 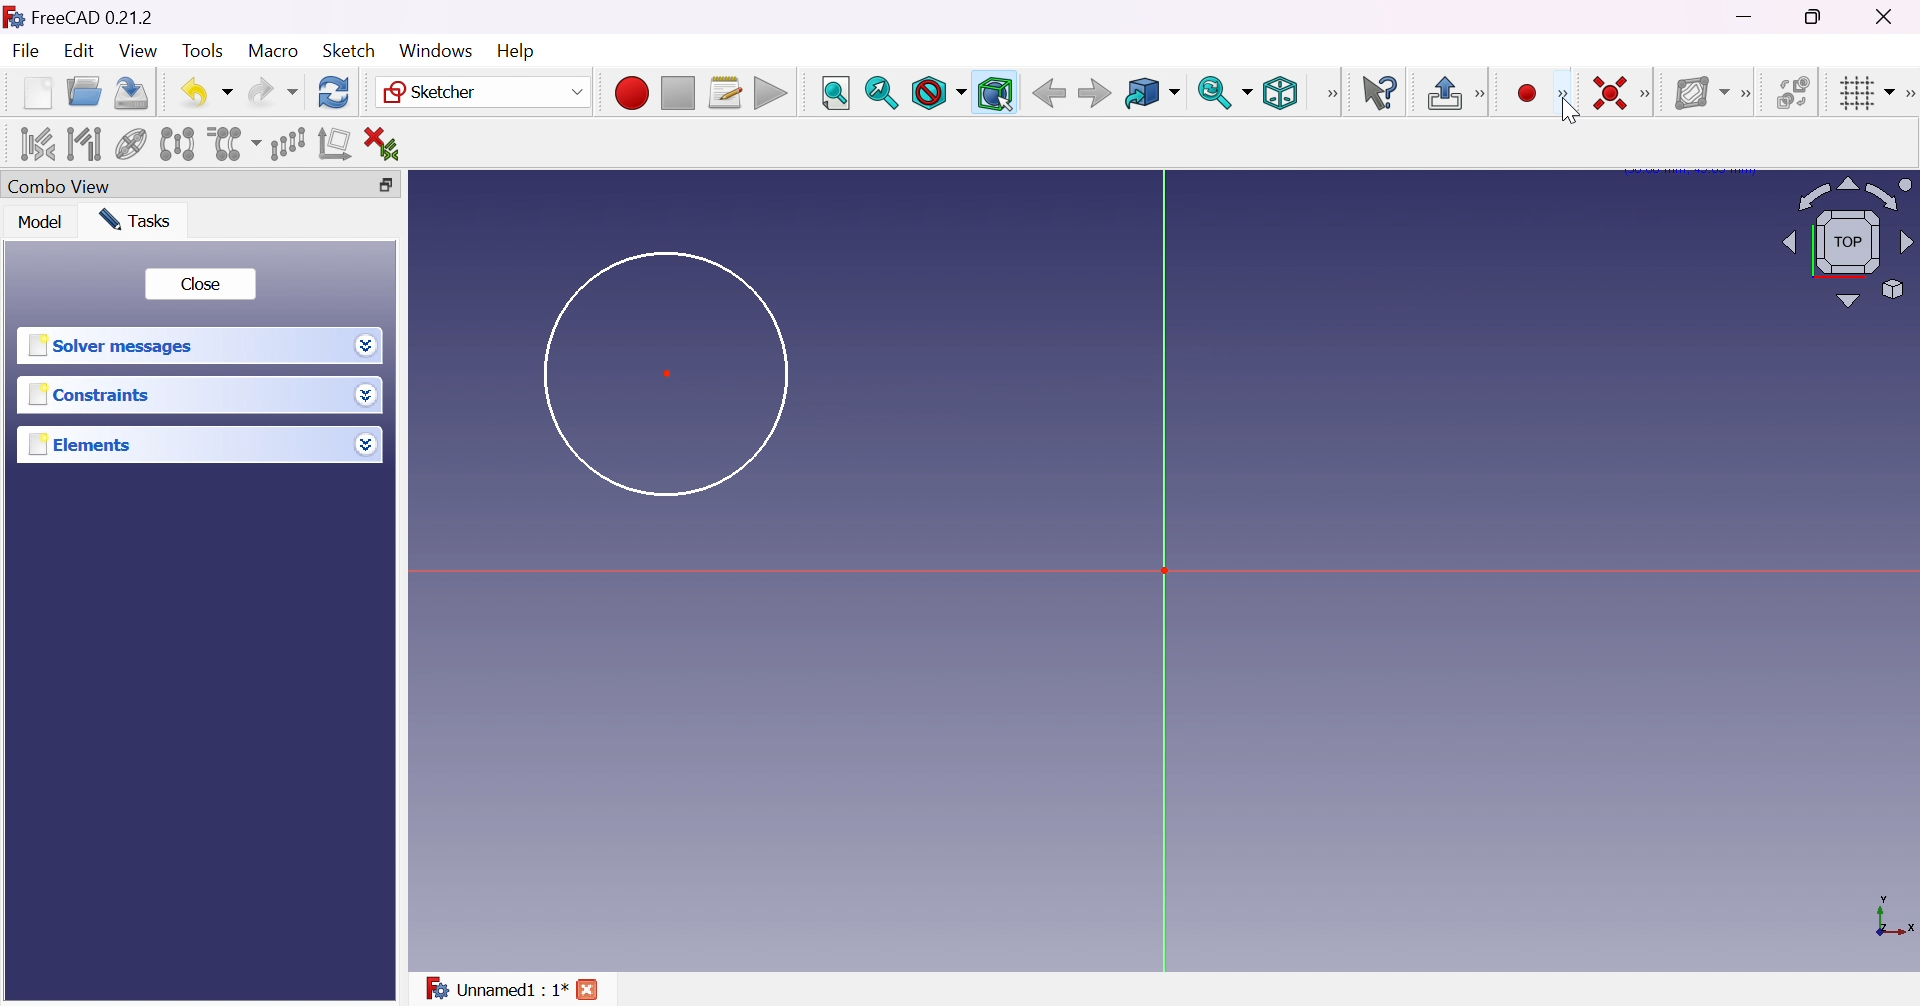 What do you see at coordinates (369, 397) in the screenshot?
I see `Drop` at bounding box center [369, 397].